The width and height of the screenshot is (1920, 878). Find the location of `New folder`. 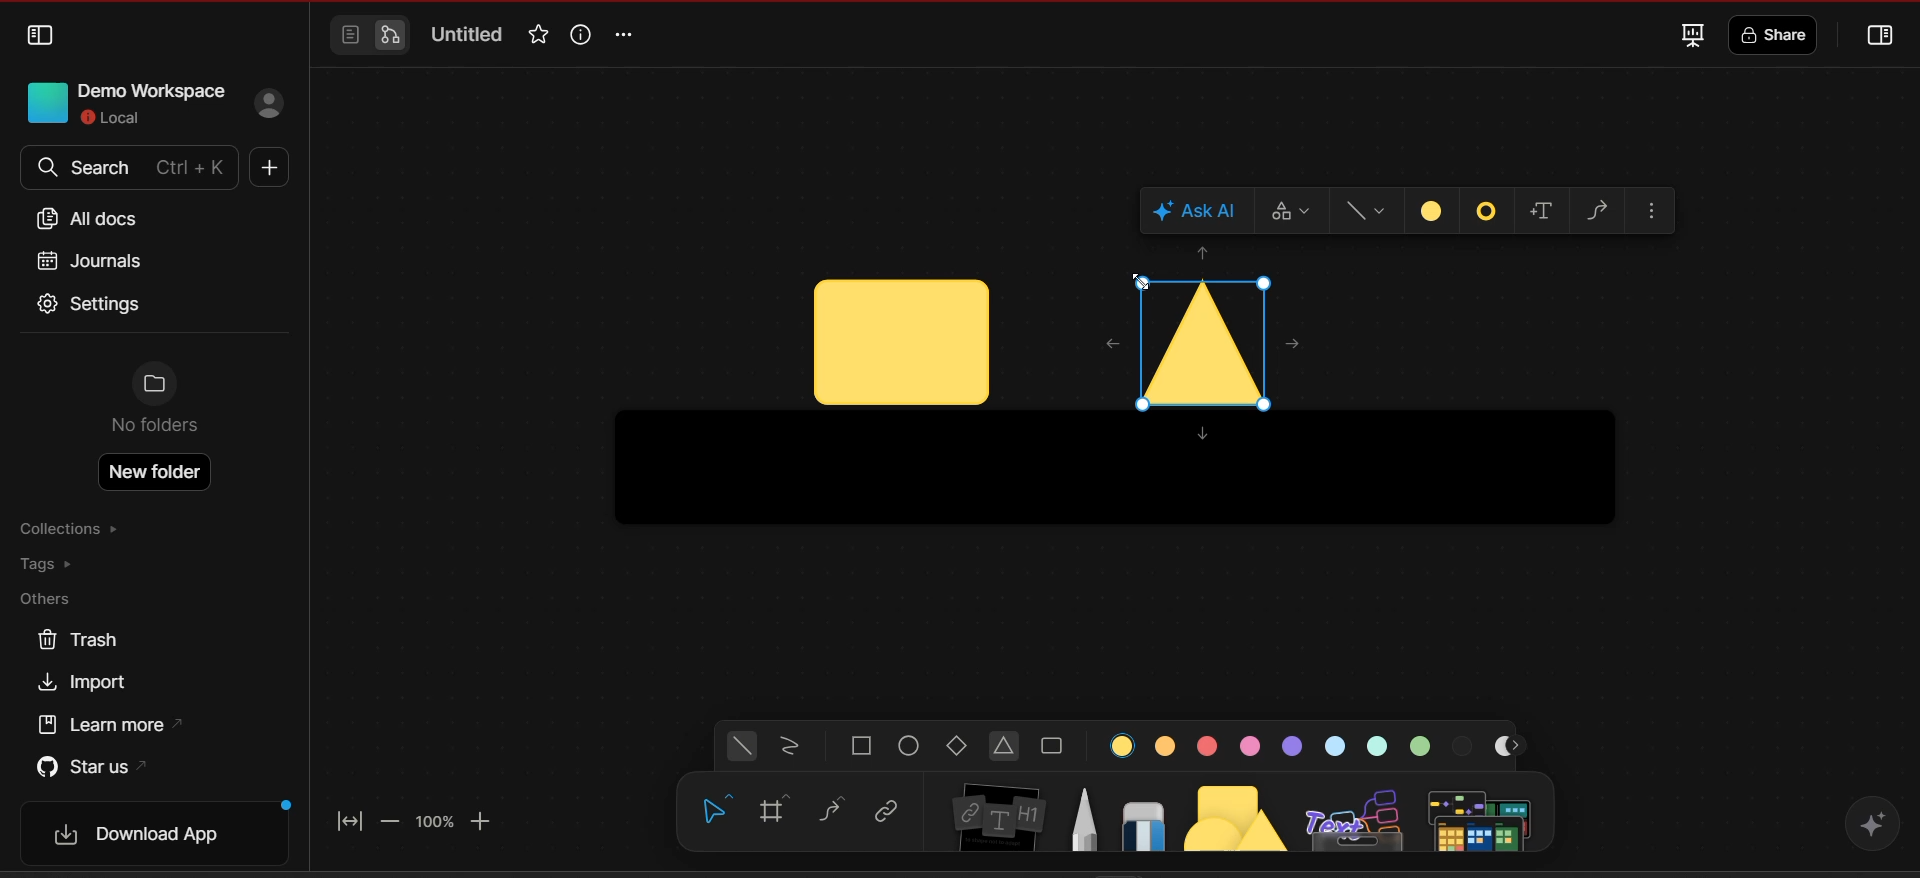

New folder is located at coordinates (157, 472).